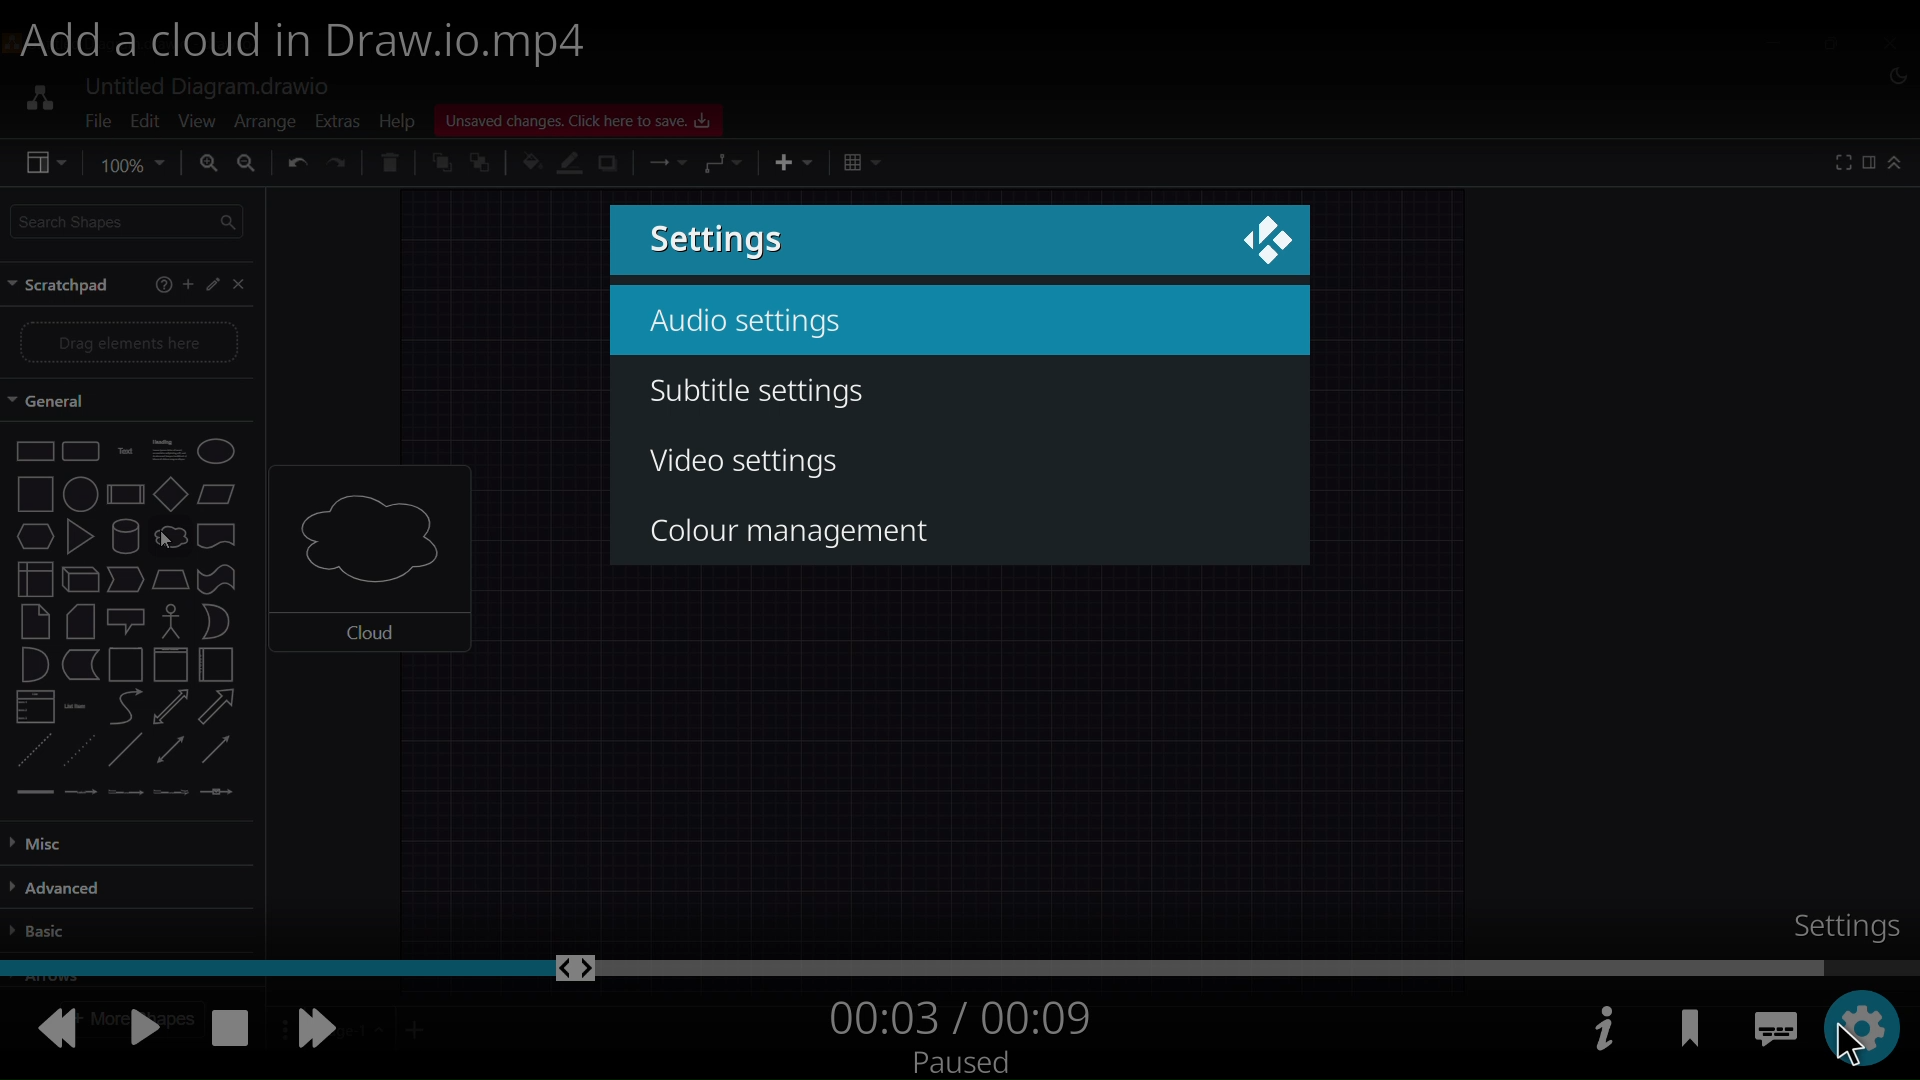  Describe the element at coordinates (1600, 1029) in the screenshot. I see `video info` at that location.